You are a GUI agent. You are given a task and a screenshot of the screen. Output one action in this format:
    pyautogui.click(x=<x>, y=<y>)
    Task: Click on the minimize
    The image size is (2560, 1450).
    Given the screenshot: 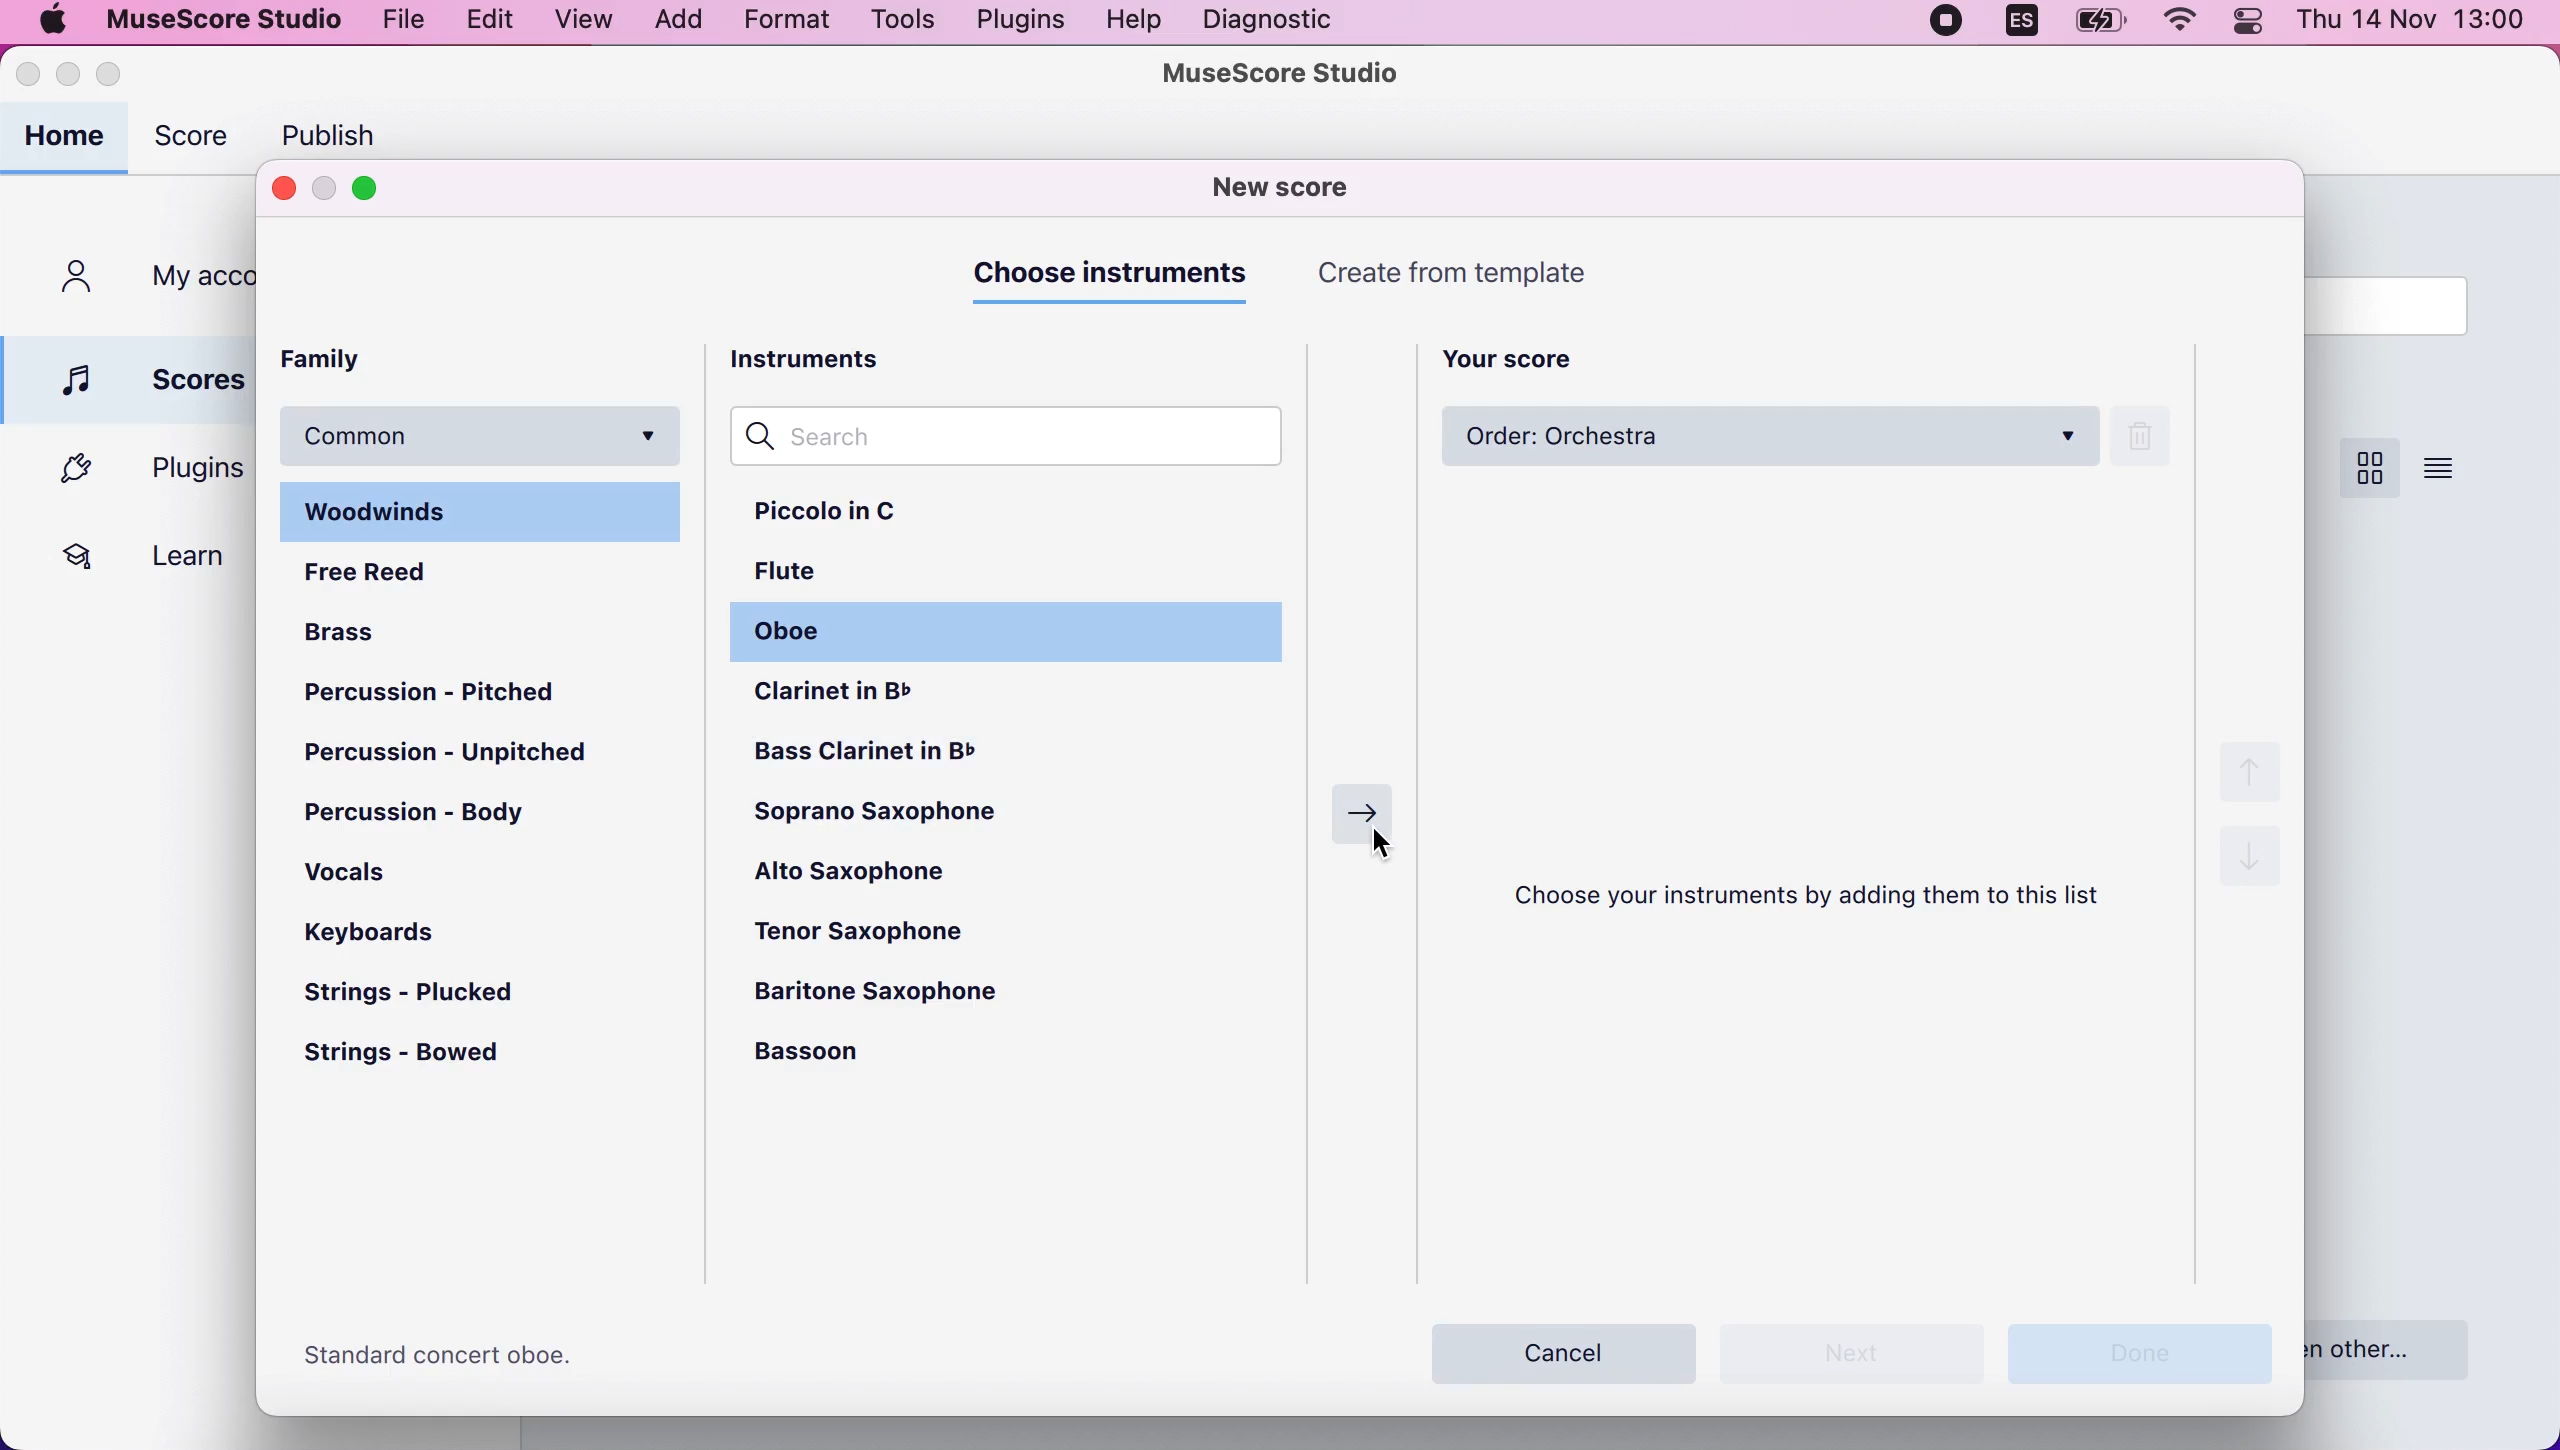 What is the action you would take?
    pyautogui.click(x=70, y=77)
    